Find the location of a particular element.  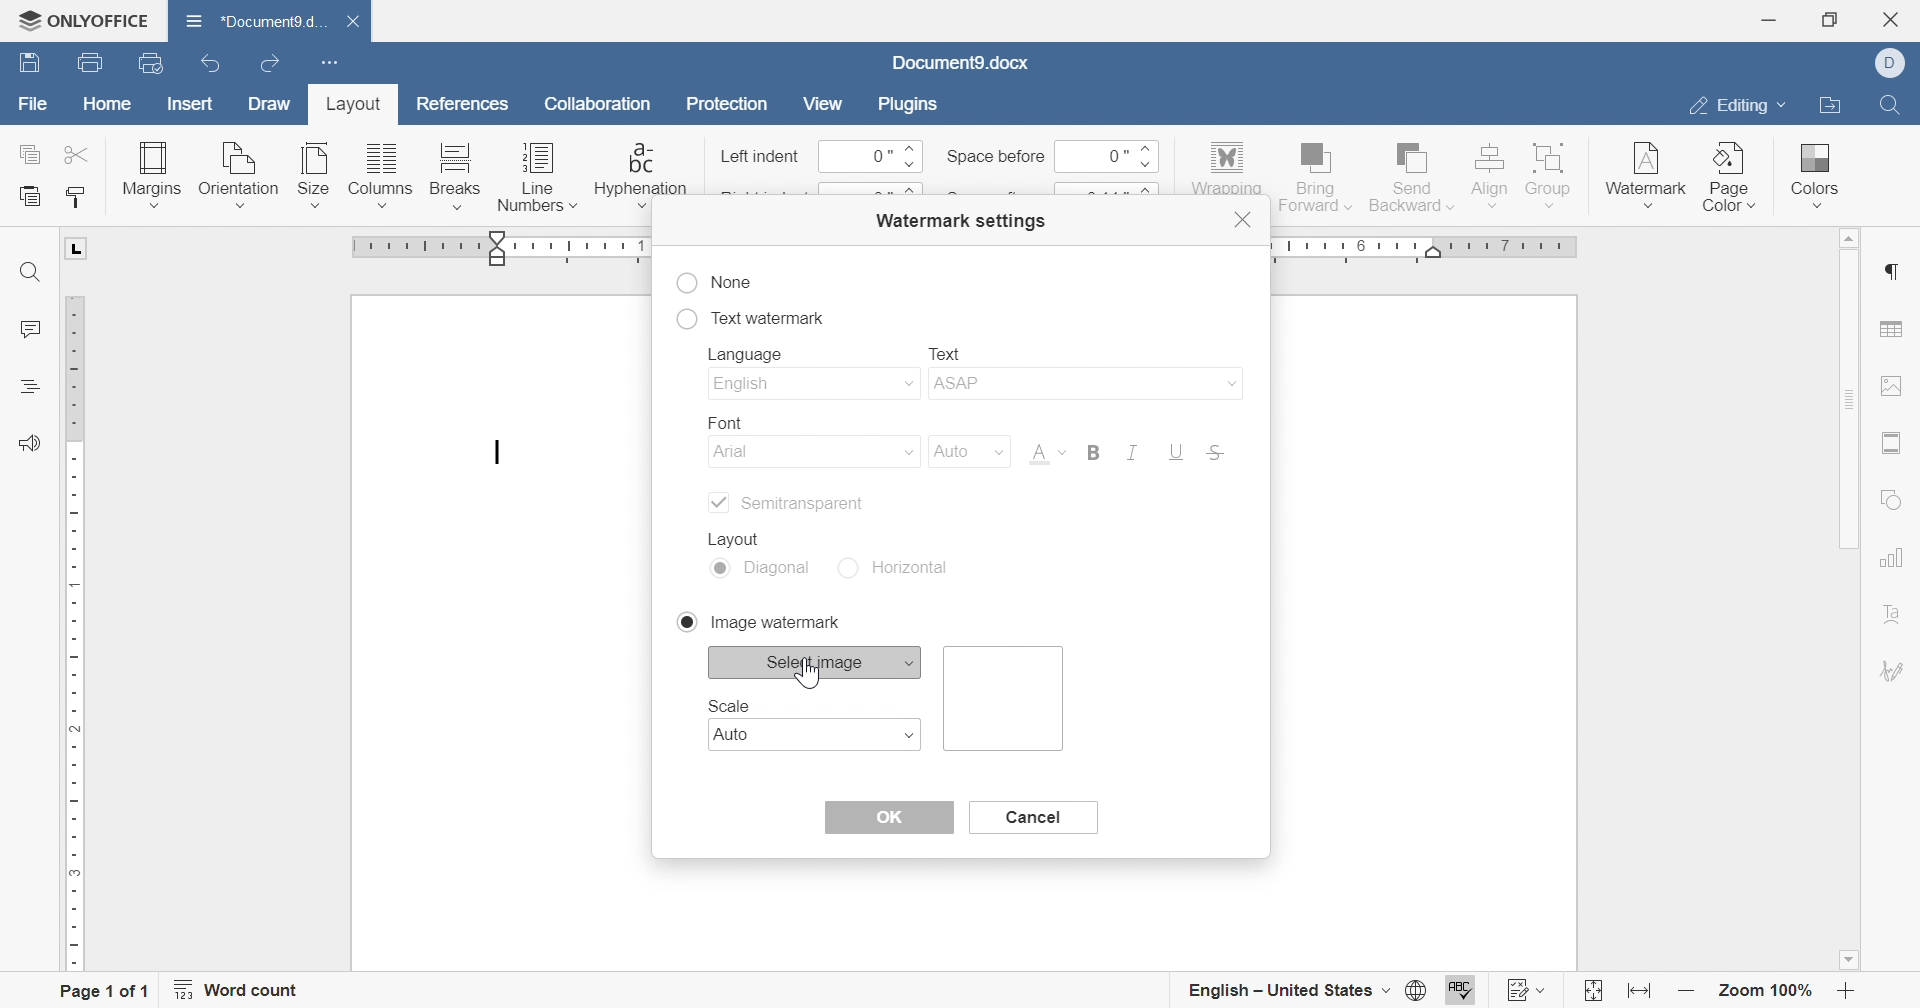

bring forward is located at coordinates (1313, 174).